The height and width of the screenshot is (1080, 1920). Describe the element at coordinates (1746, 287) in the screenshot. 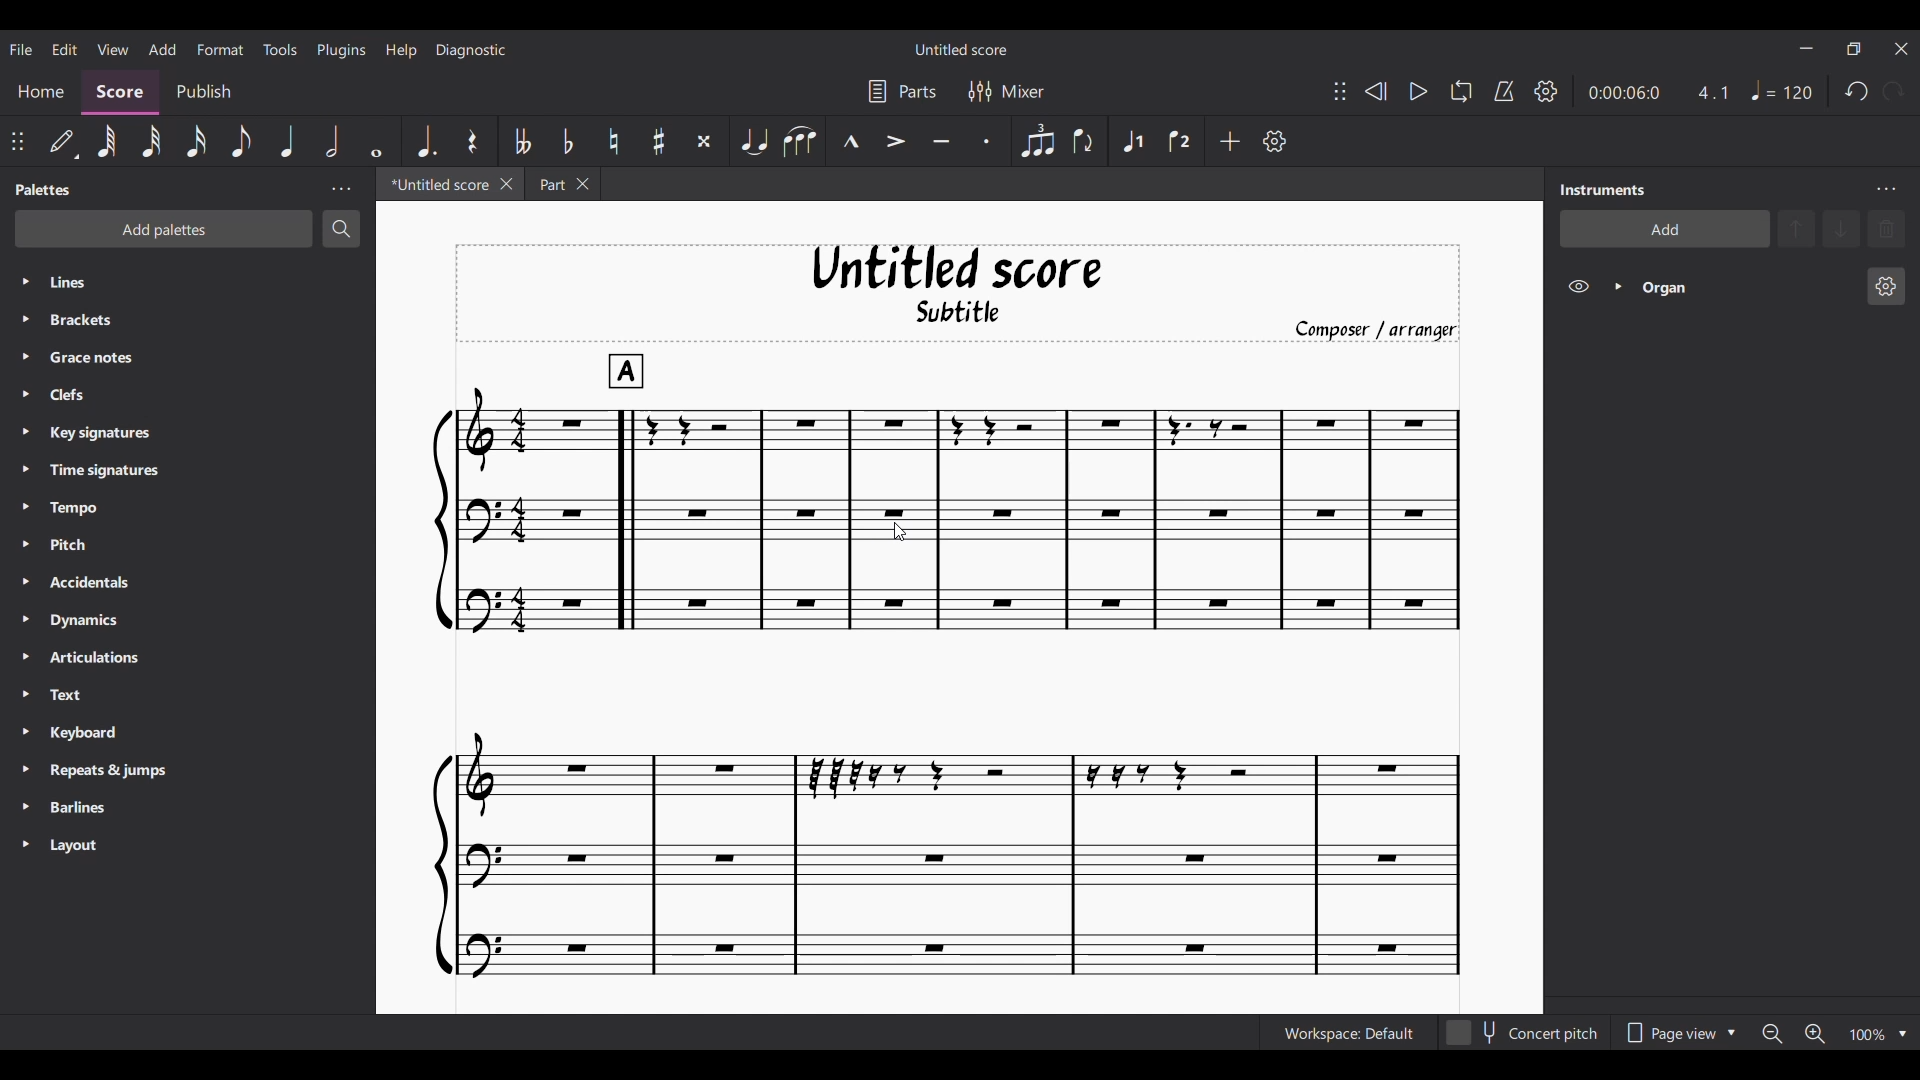

I see `Organ, current instrument` at that location.